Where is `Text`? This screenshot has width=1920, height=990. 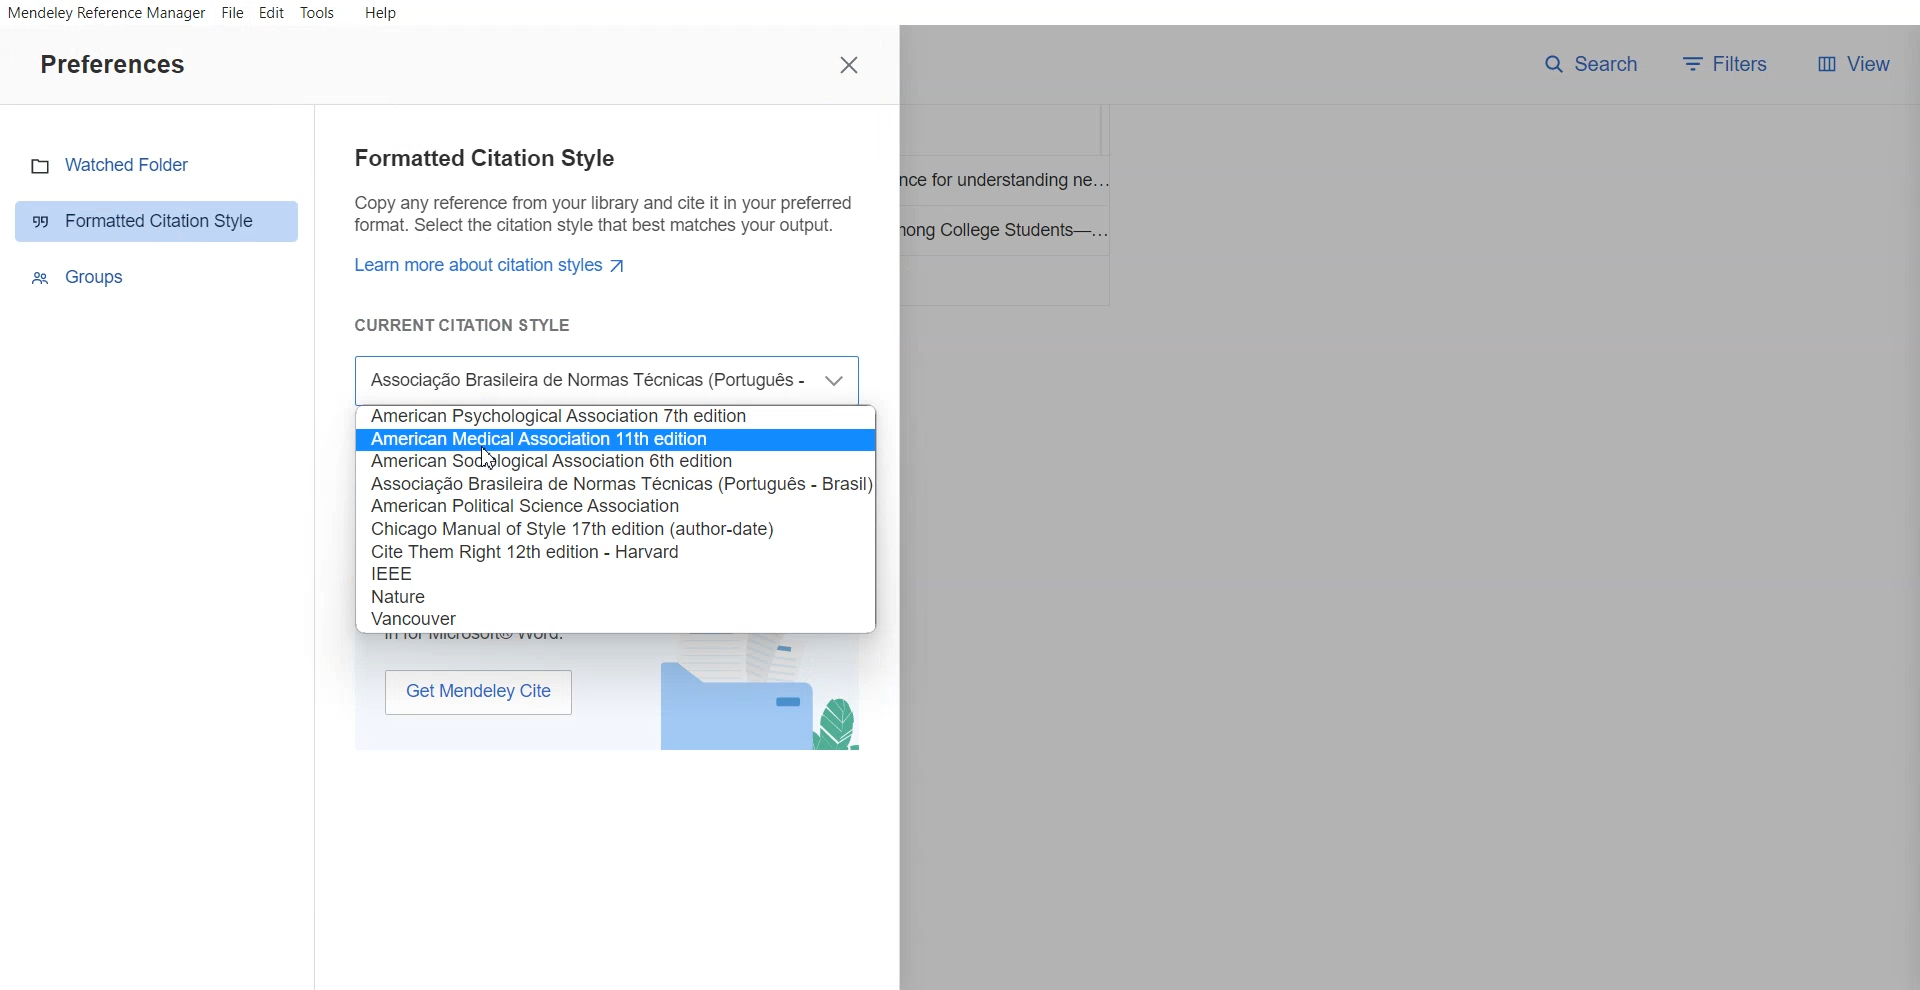 Text is located at coordinates (599, 241).